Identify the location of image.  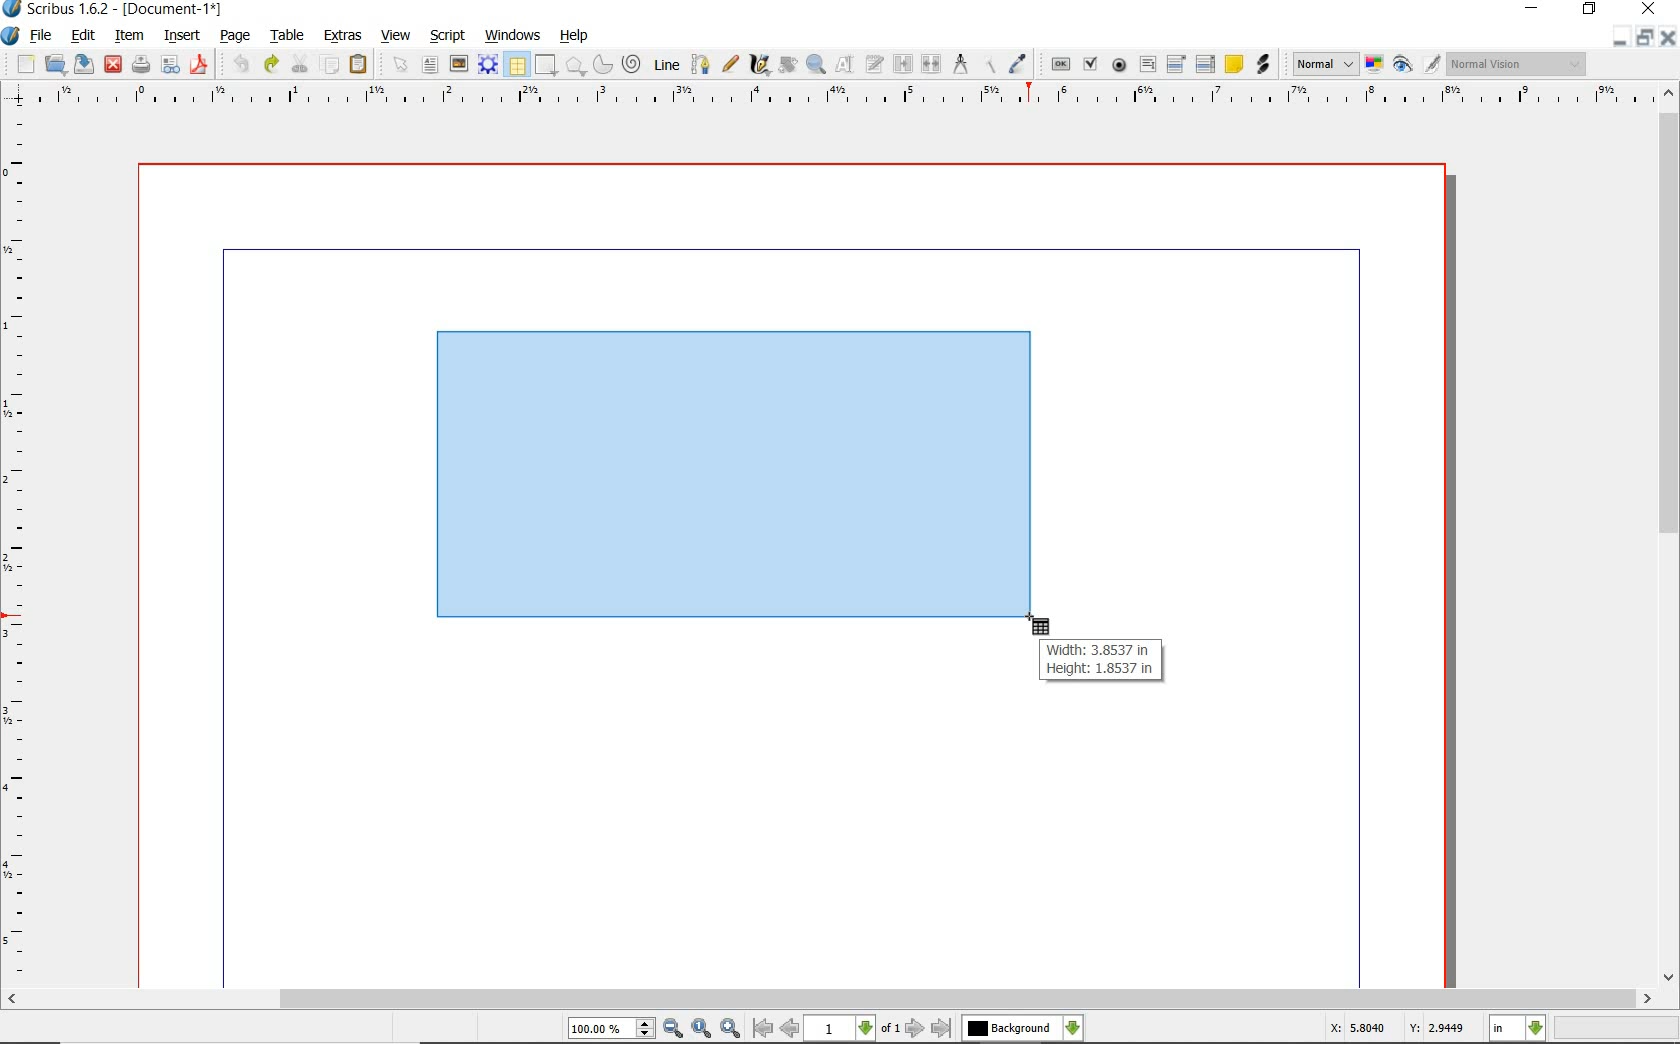
(459, 65).